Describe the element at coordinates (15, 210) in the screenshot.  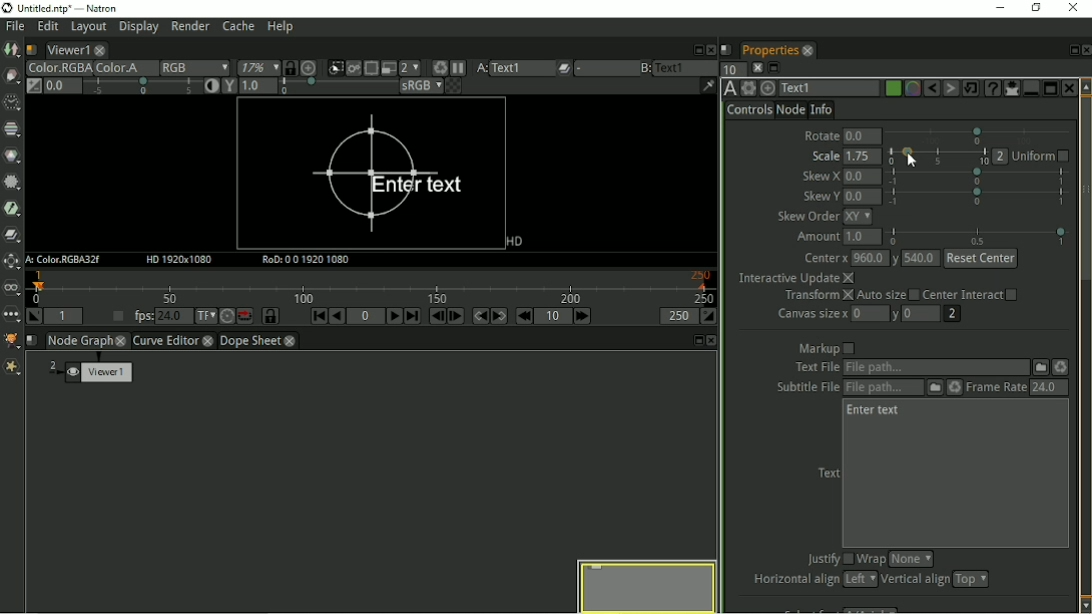
I see `Filter` at that location.